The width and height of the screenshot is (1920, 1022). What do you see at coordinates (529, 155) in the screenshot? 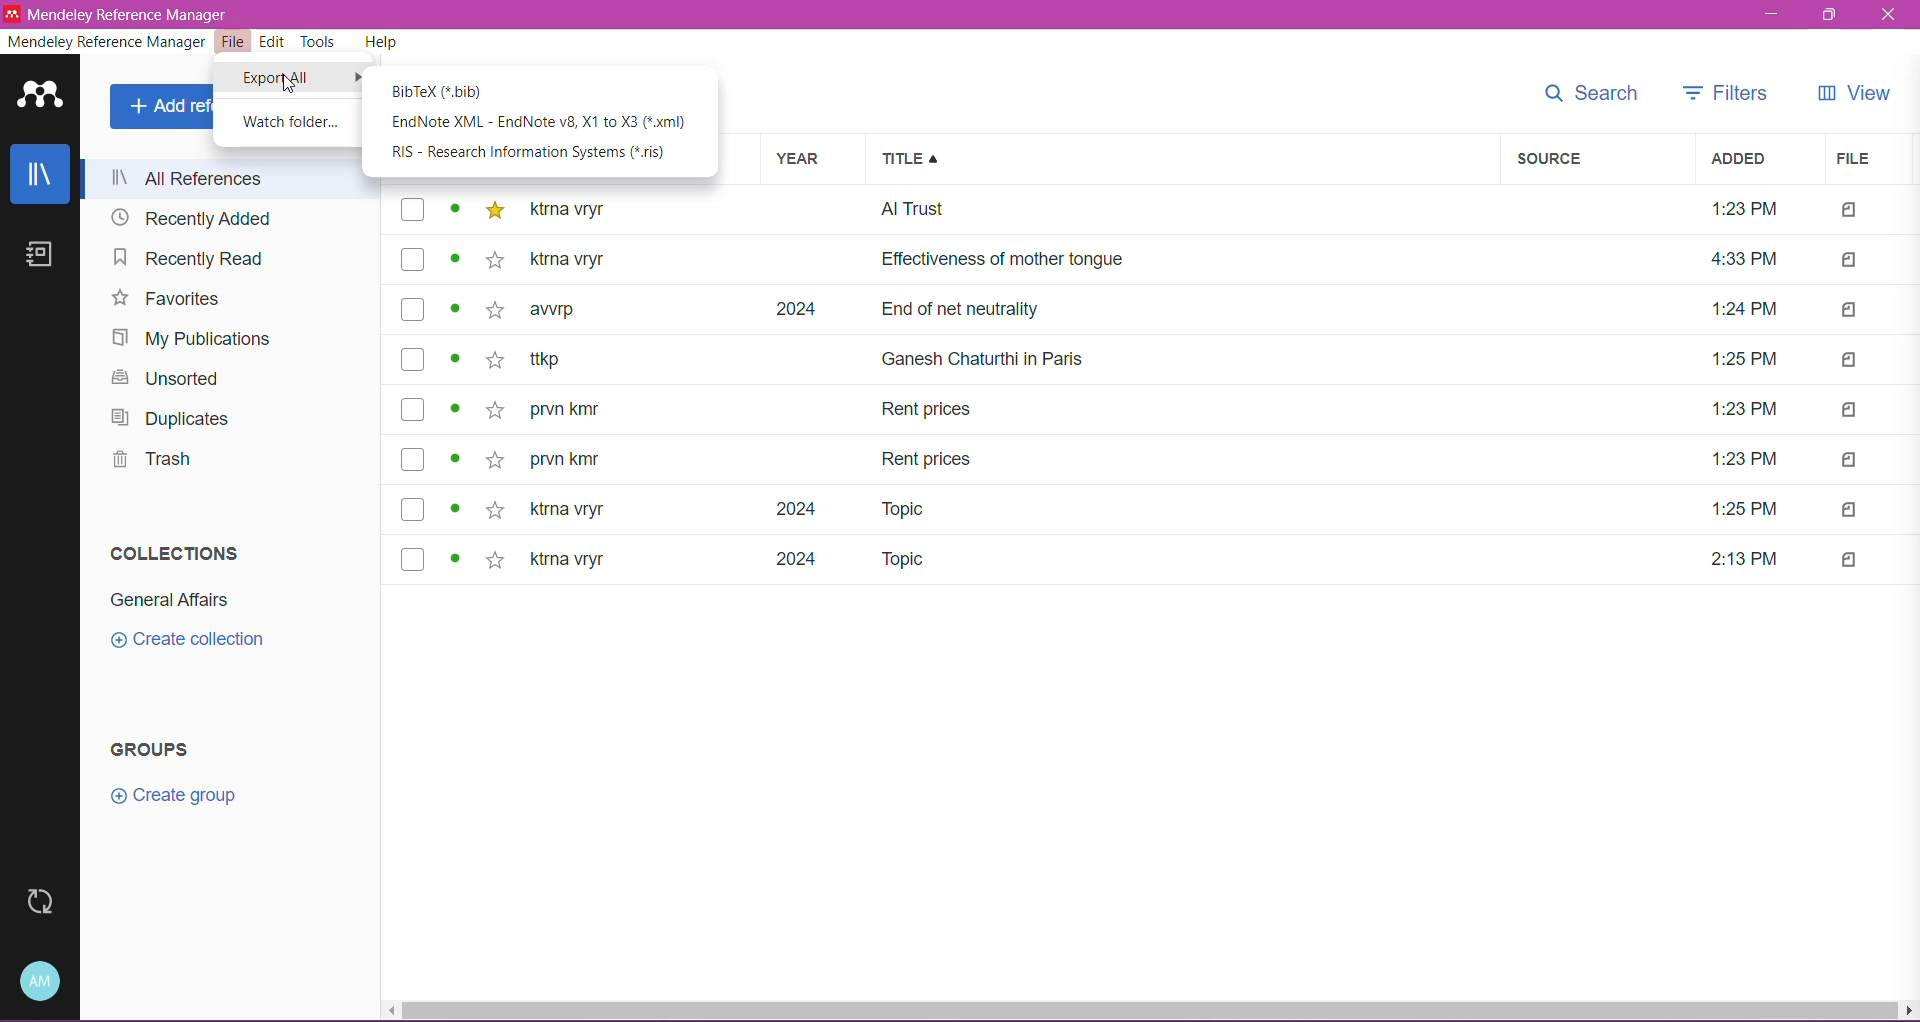
I see `RIS - Research Information Systems(*.ris)` at bounding box center [529, 155].